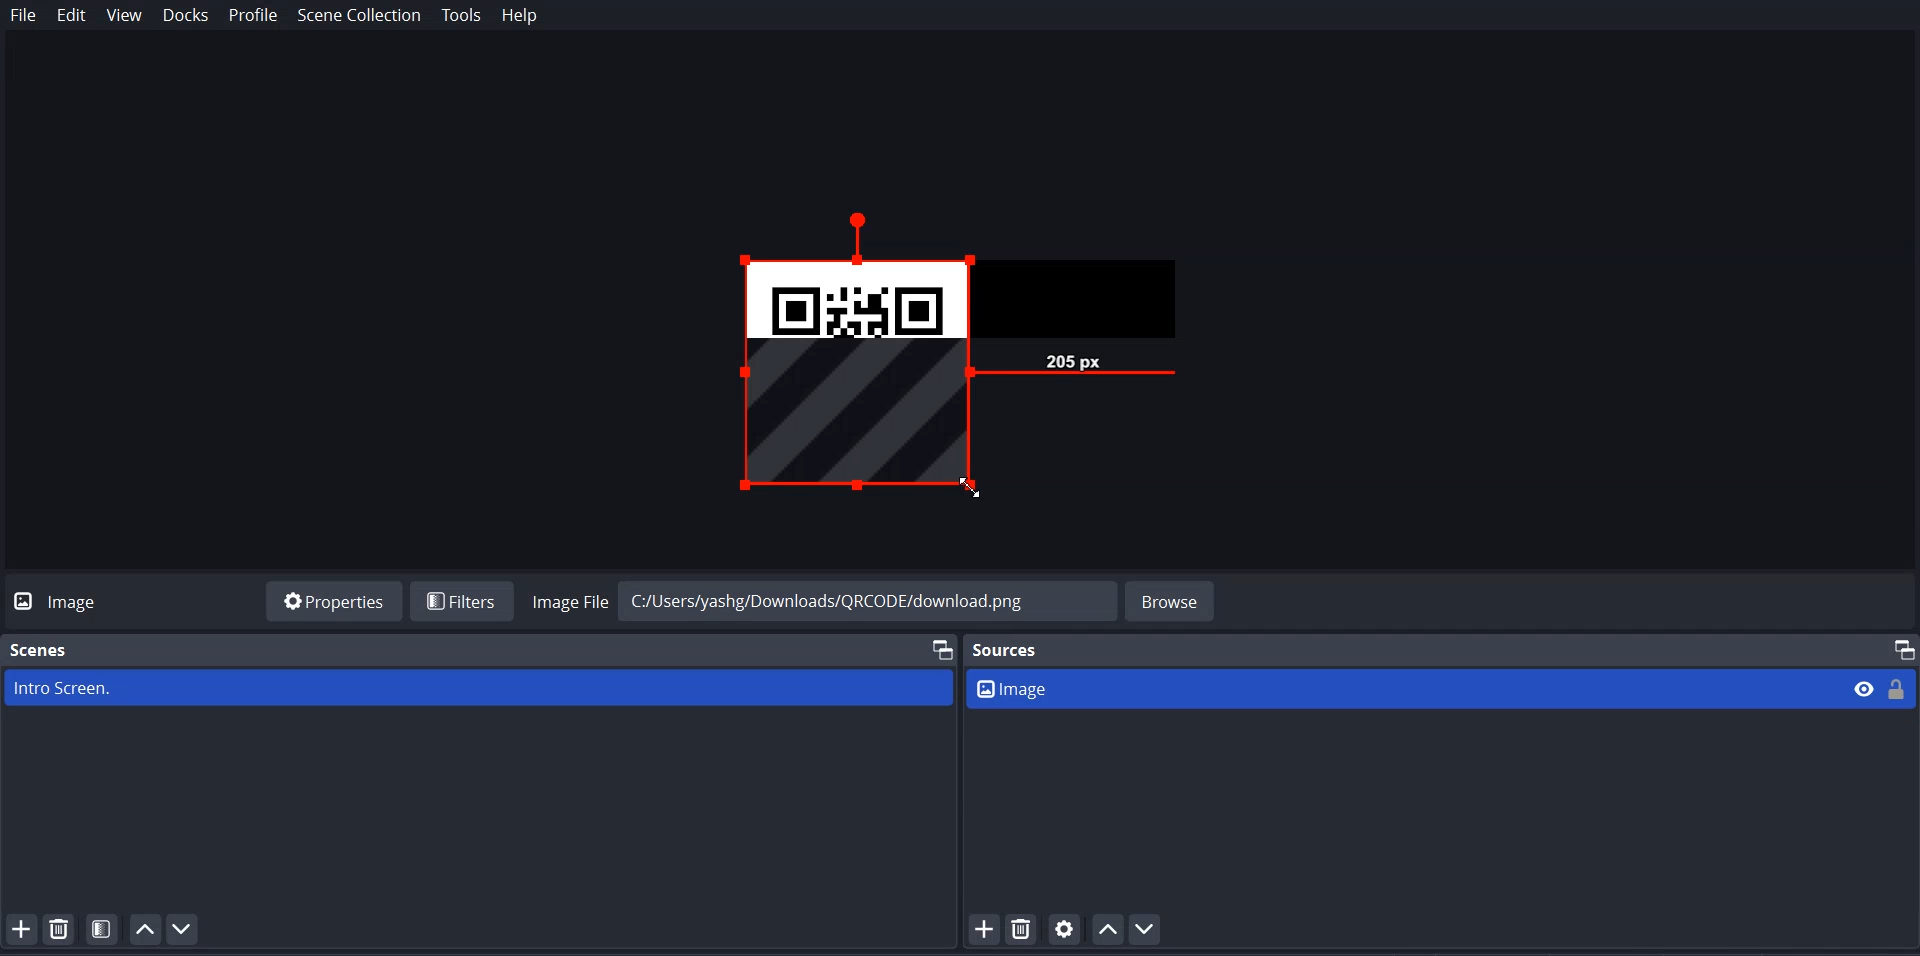 The height and width of the screenshot is (956, 1920). What do you see at coordinates (72, 16) in the screenshot?
I see `Edit` at bounding box center [72, 16].